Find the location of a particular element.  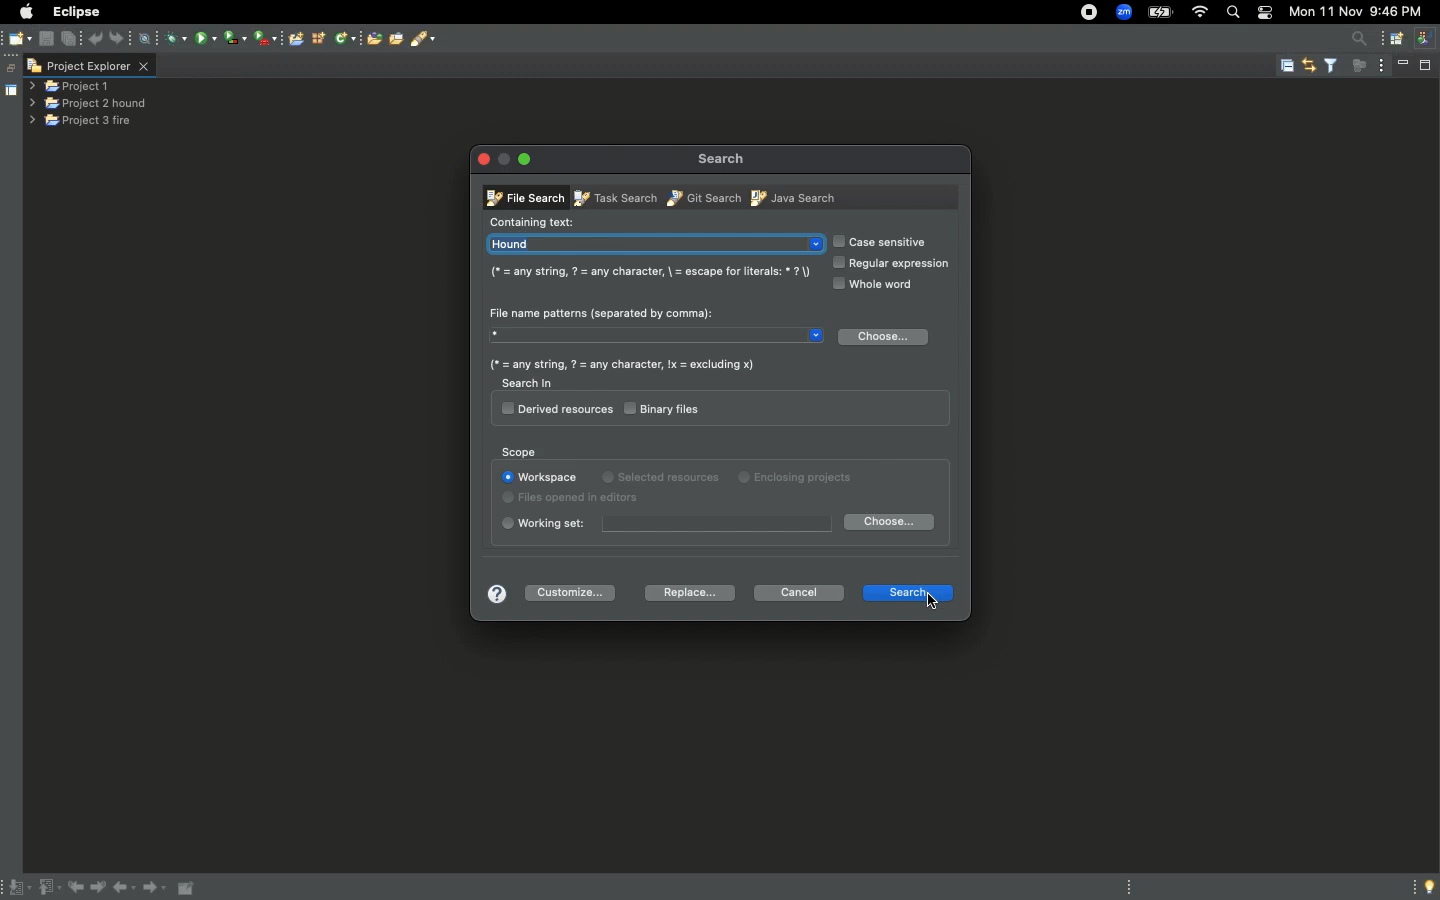

Enclosing projects is located at coordinates (799, 480).